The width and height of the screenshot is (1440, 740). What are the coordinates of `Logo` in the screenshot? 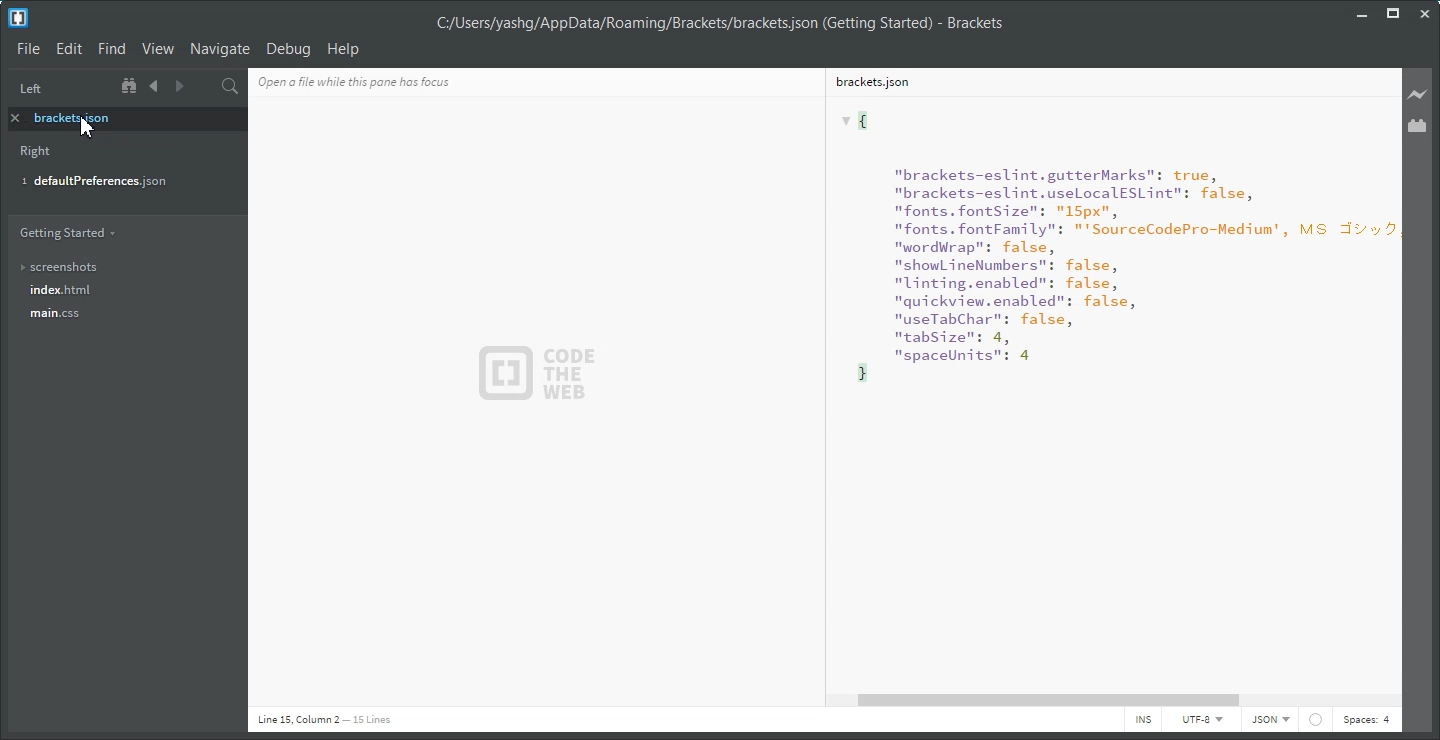 It's located at (18, 18).